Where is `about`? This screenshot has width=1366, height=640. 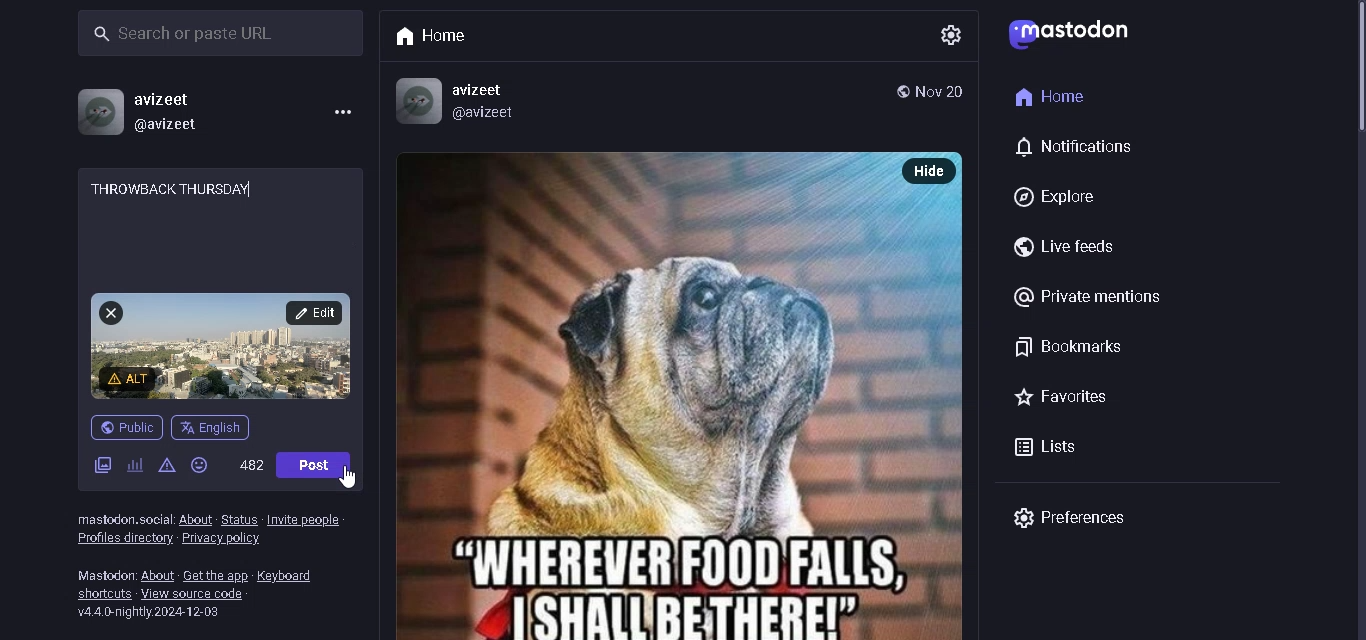
about is located at coordinates (156, 576).